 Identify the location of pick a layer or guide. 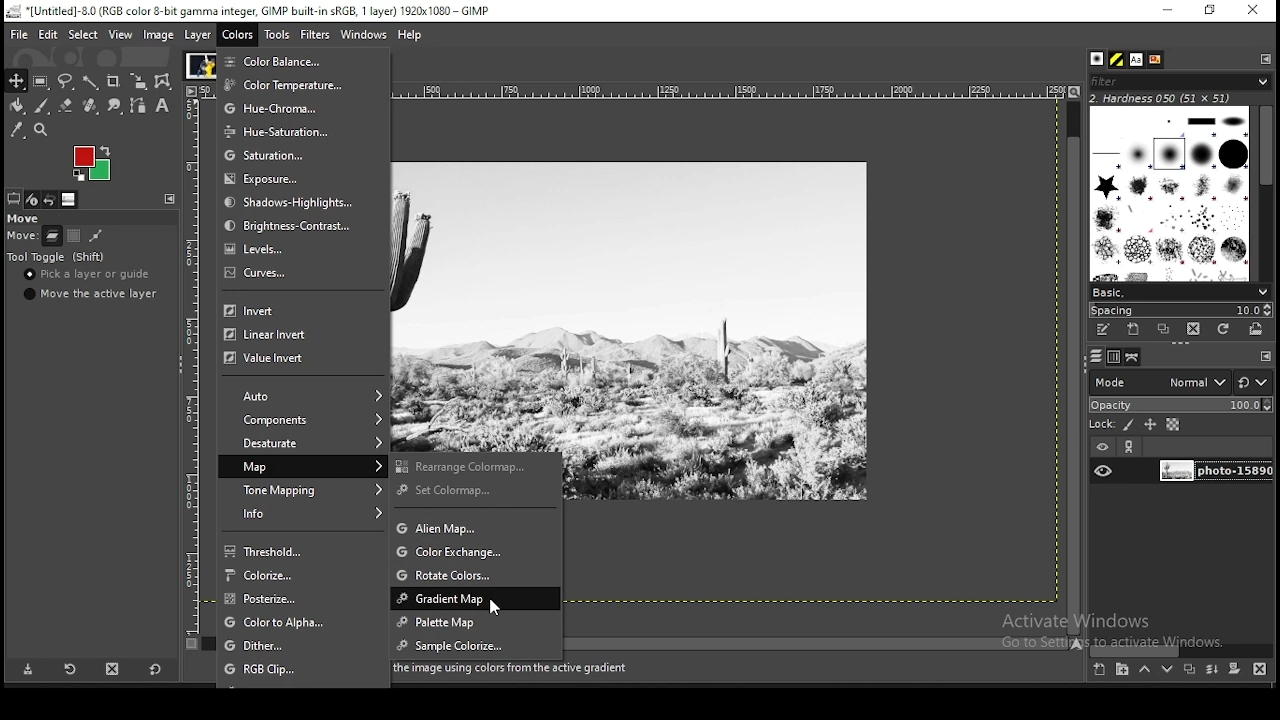
(87, 274).